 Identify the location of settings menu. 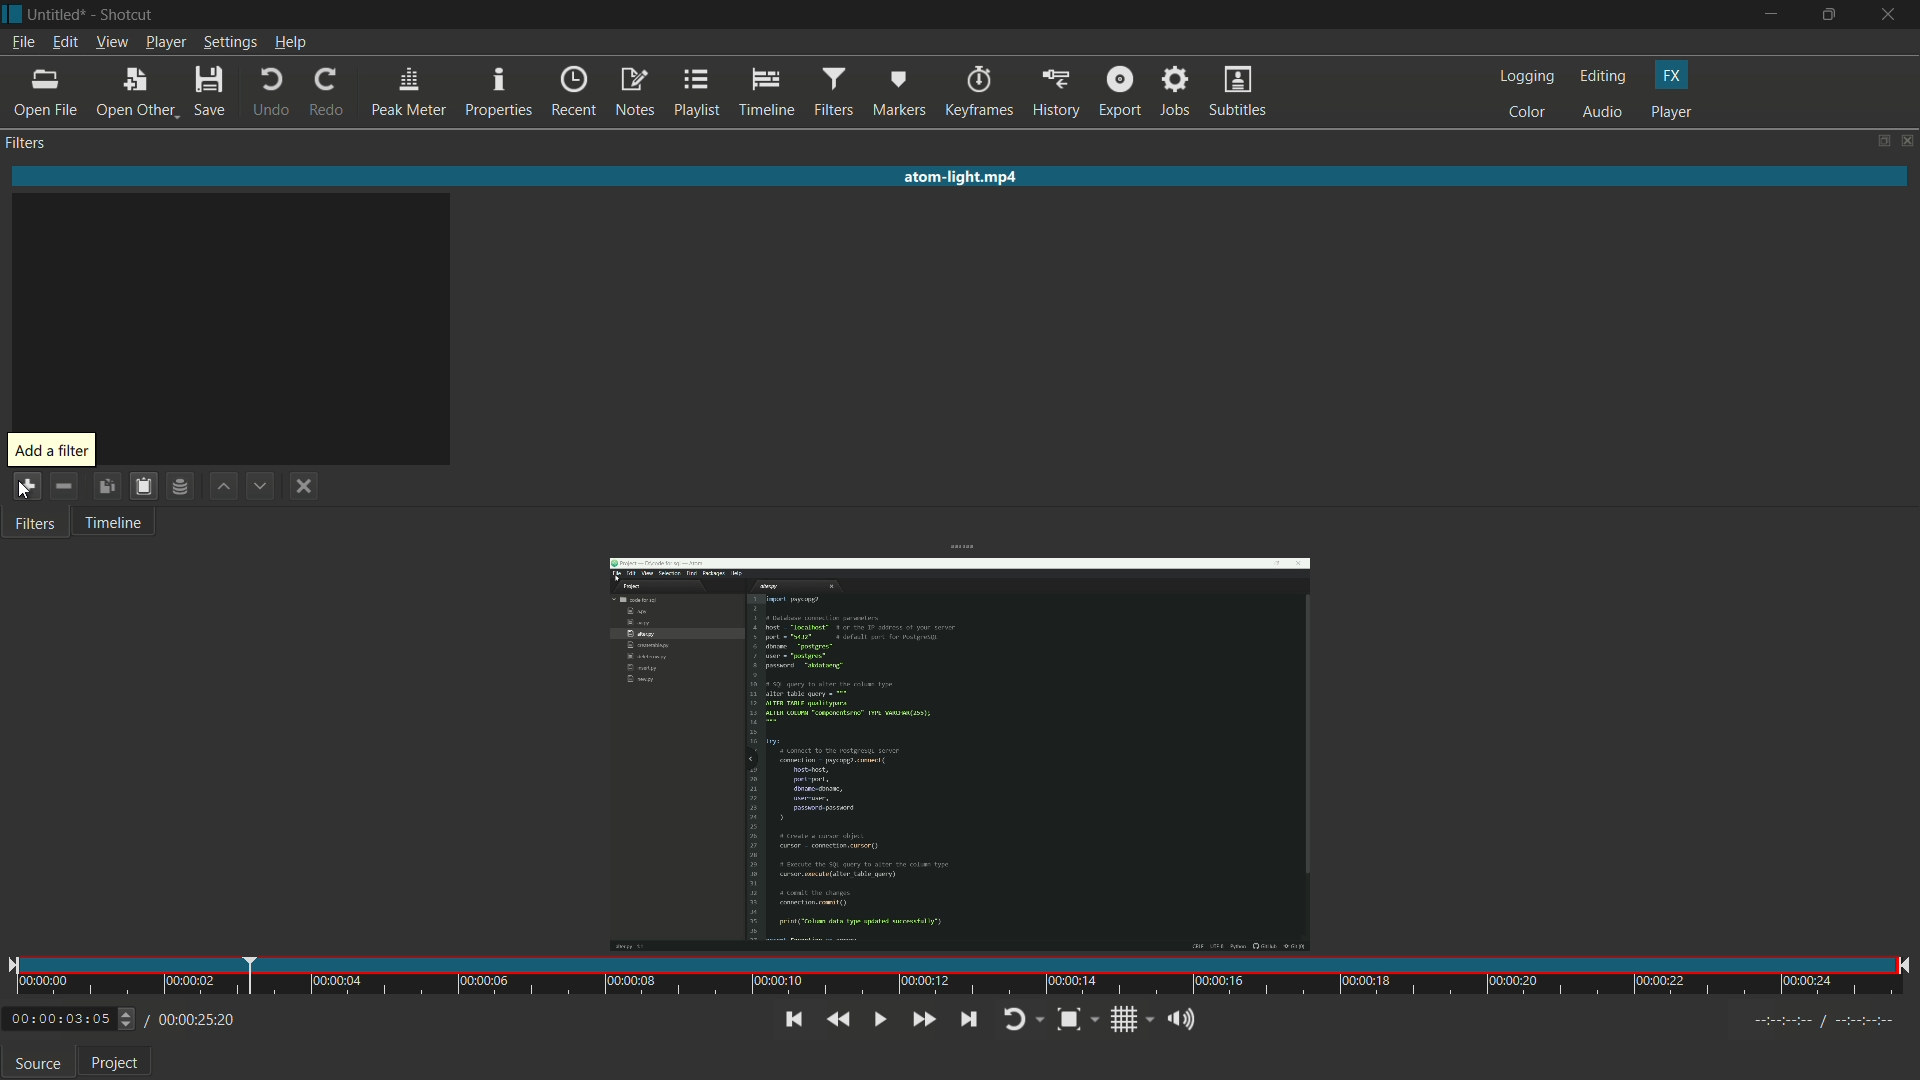
(231, 43).